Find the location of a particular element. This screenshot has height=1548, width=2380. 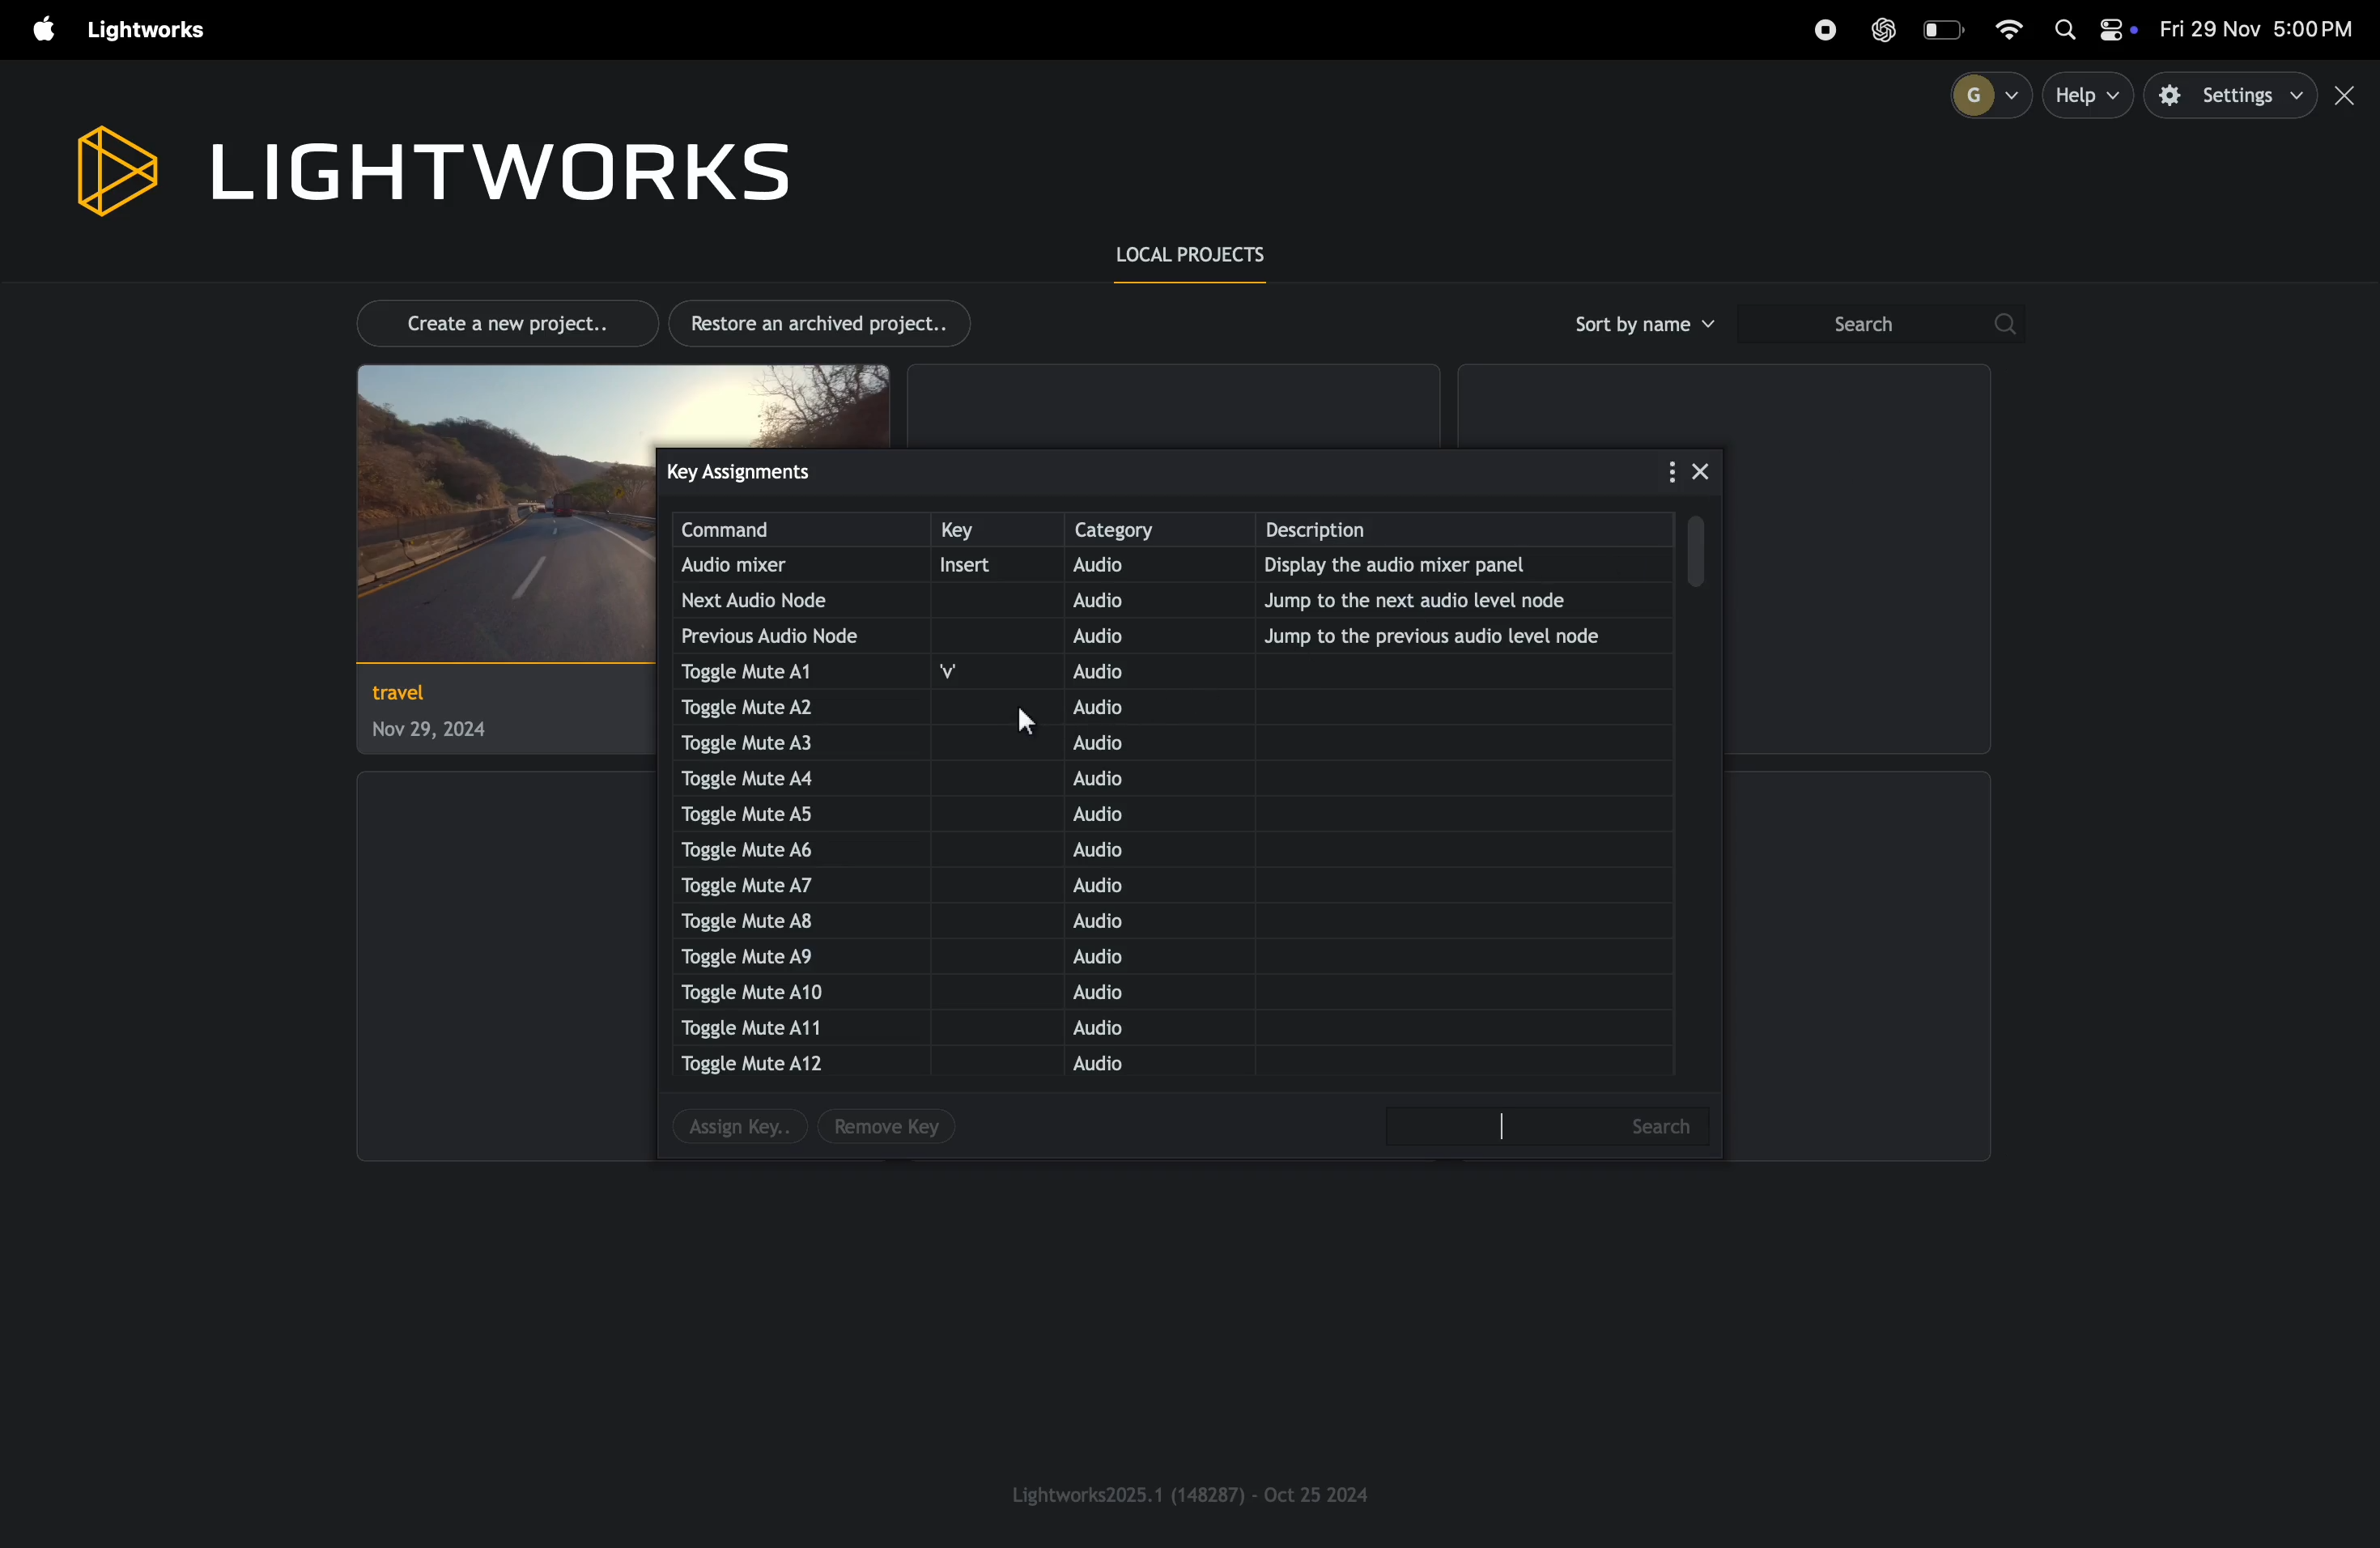

toggle mute A6 is located at coordinates (773, 849).